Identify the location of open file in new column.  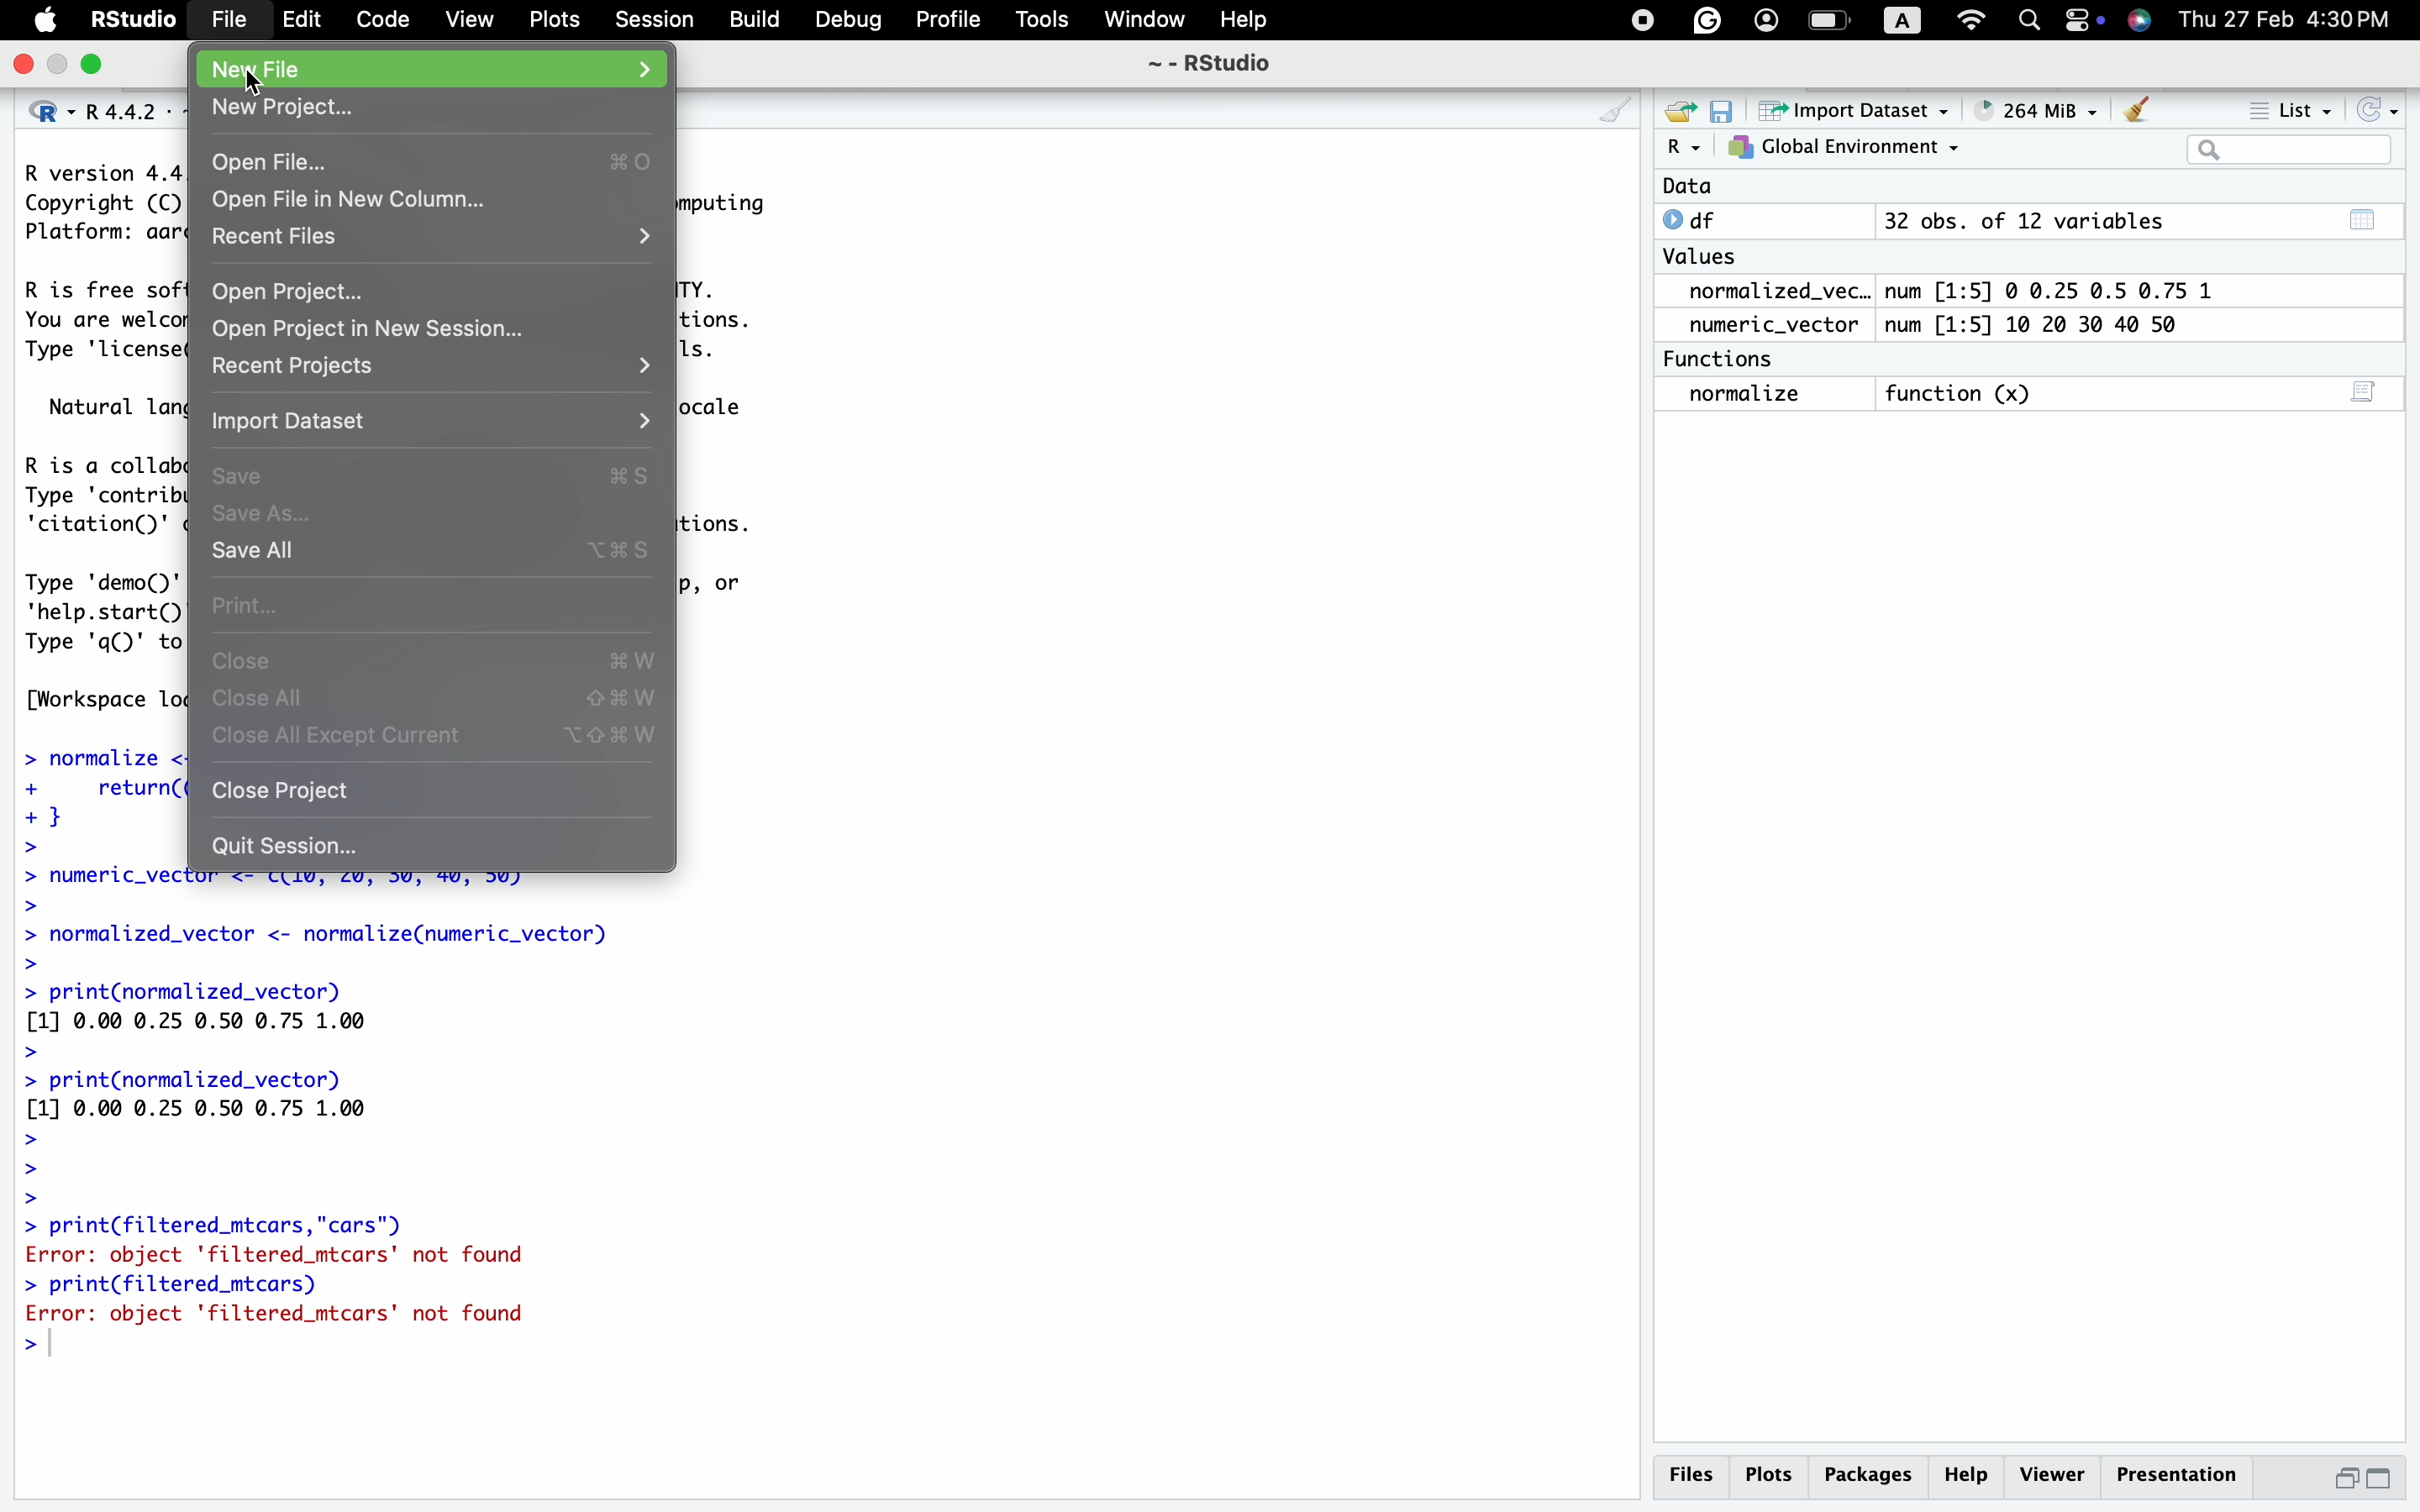
(438, 200).